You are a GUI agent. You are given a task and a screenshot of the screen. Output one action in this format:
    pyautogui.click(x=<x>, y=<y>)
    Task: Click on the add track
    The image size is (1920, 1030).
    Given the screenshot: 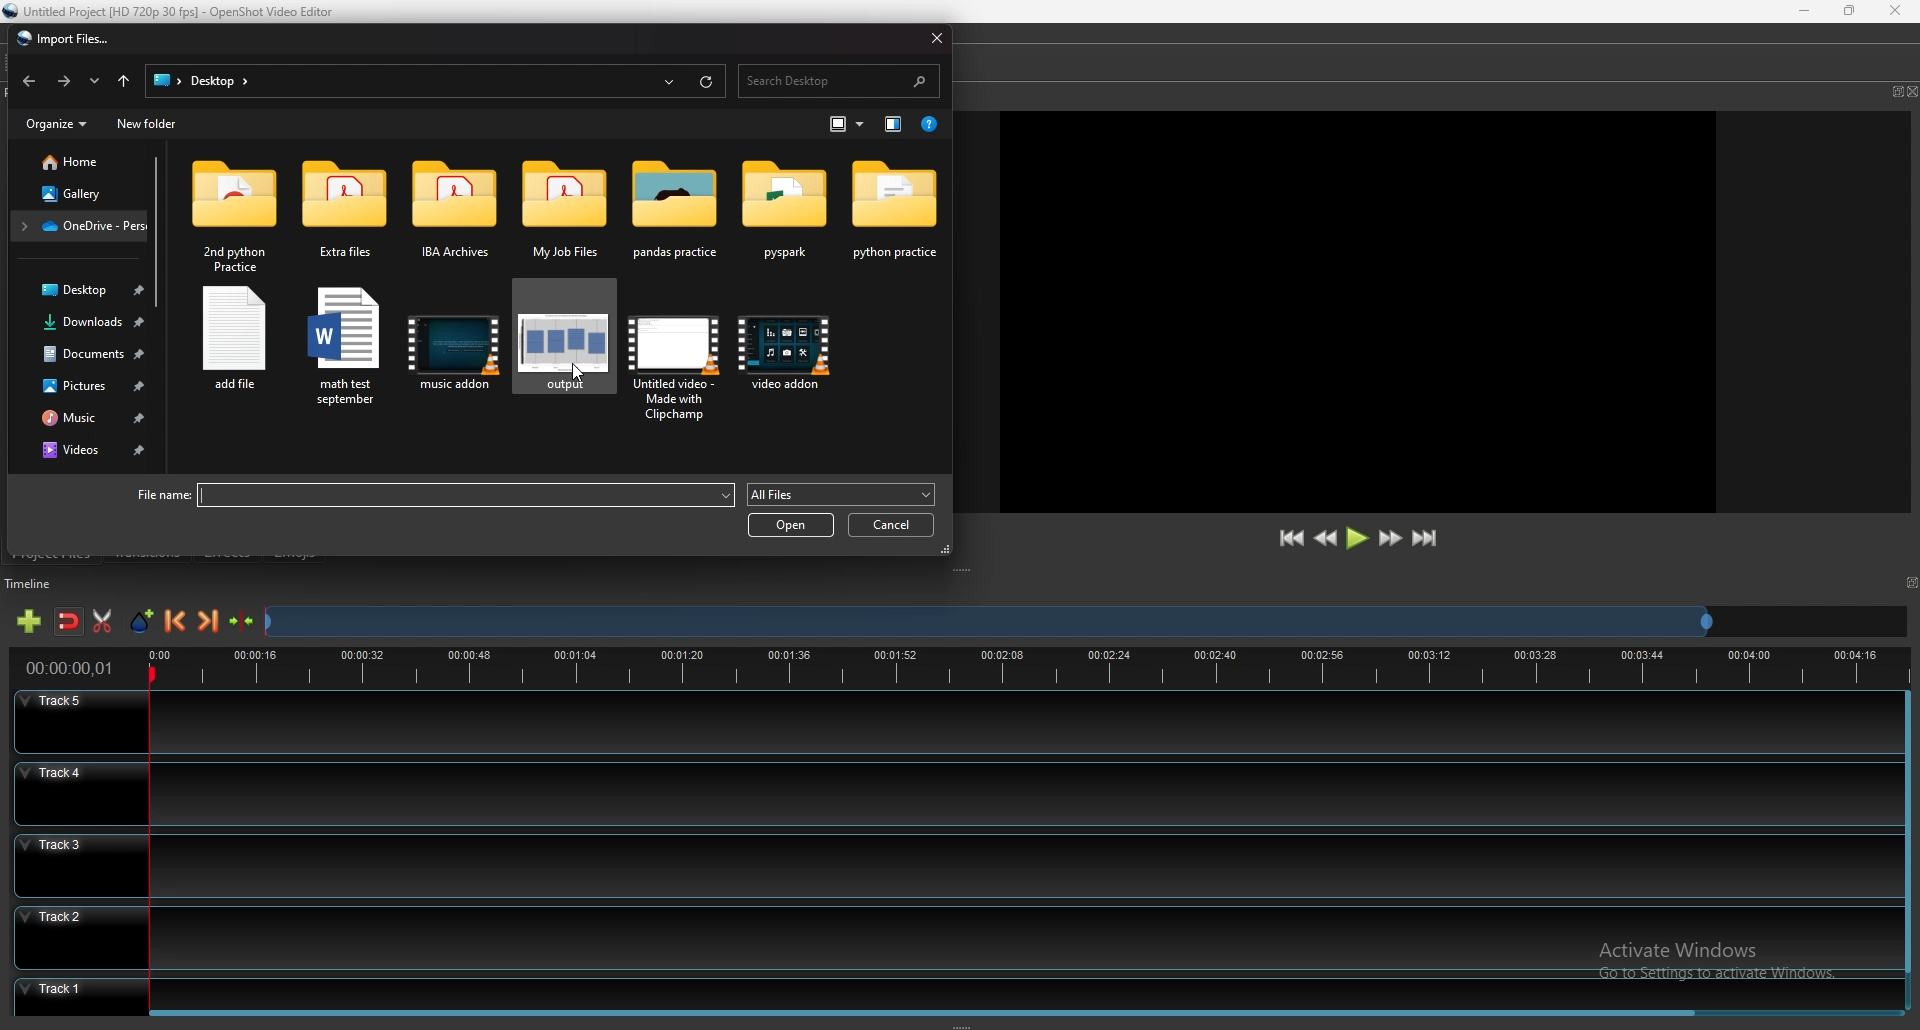 What is the action you would take?
    pyautogui.click(x=29, y=621)
    